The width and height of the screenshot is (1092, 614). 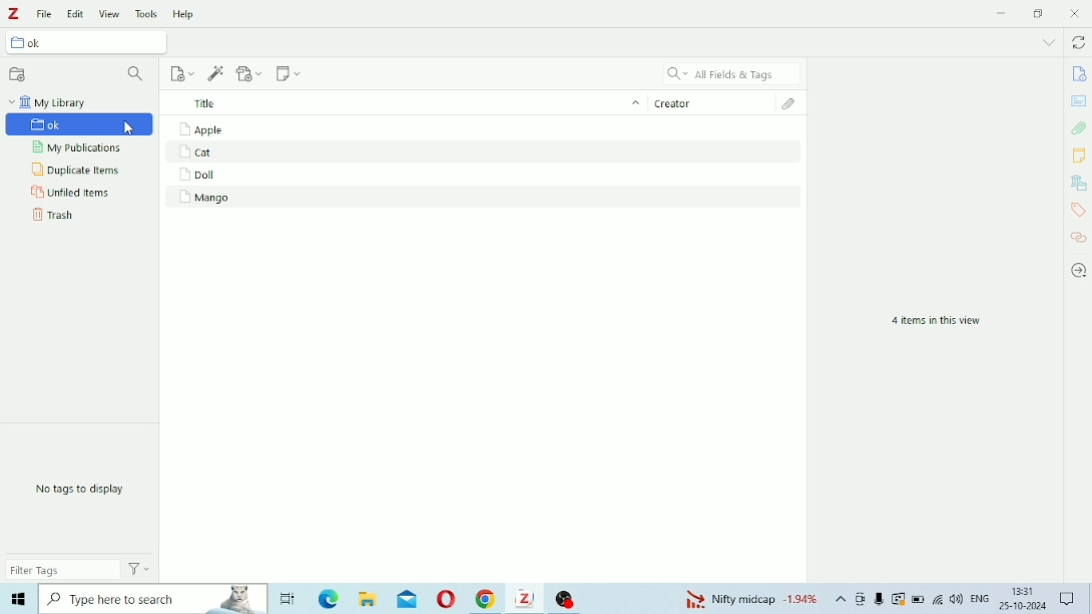 I want to click on Mango, so click(x=204, y=198).